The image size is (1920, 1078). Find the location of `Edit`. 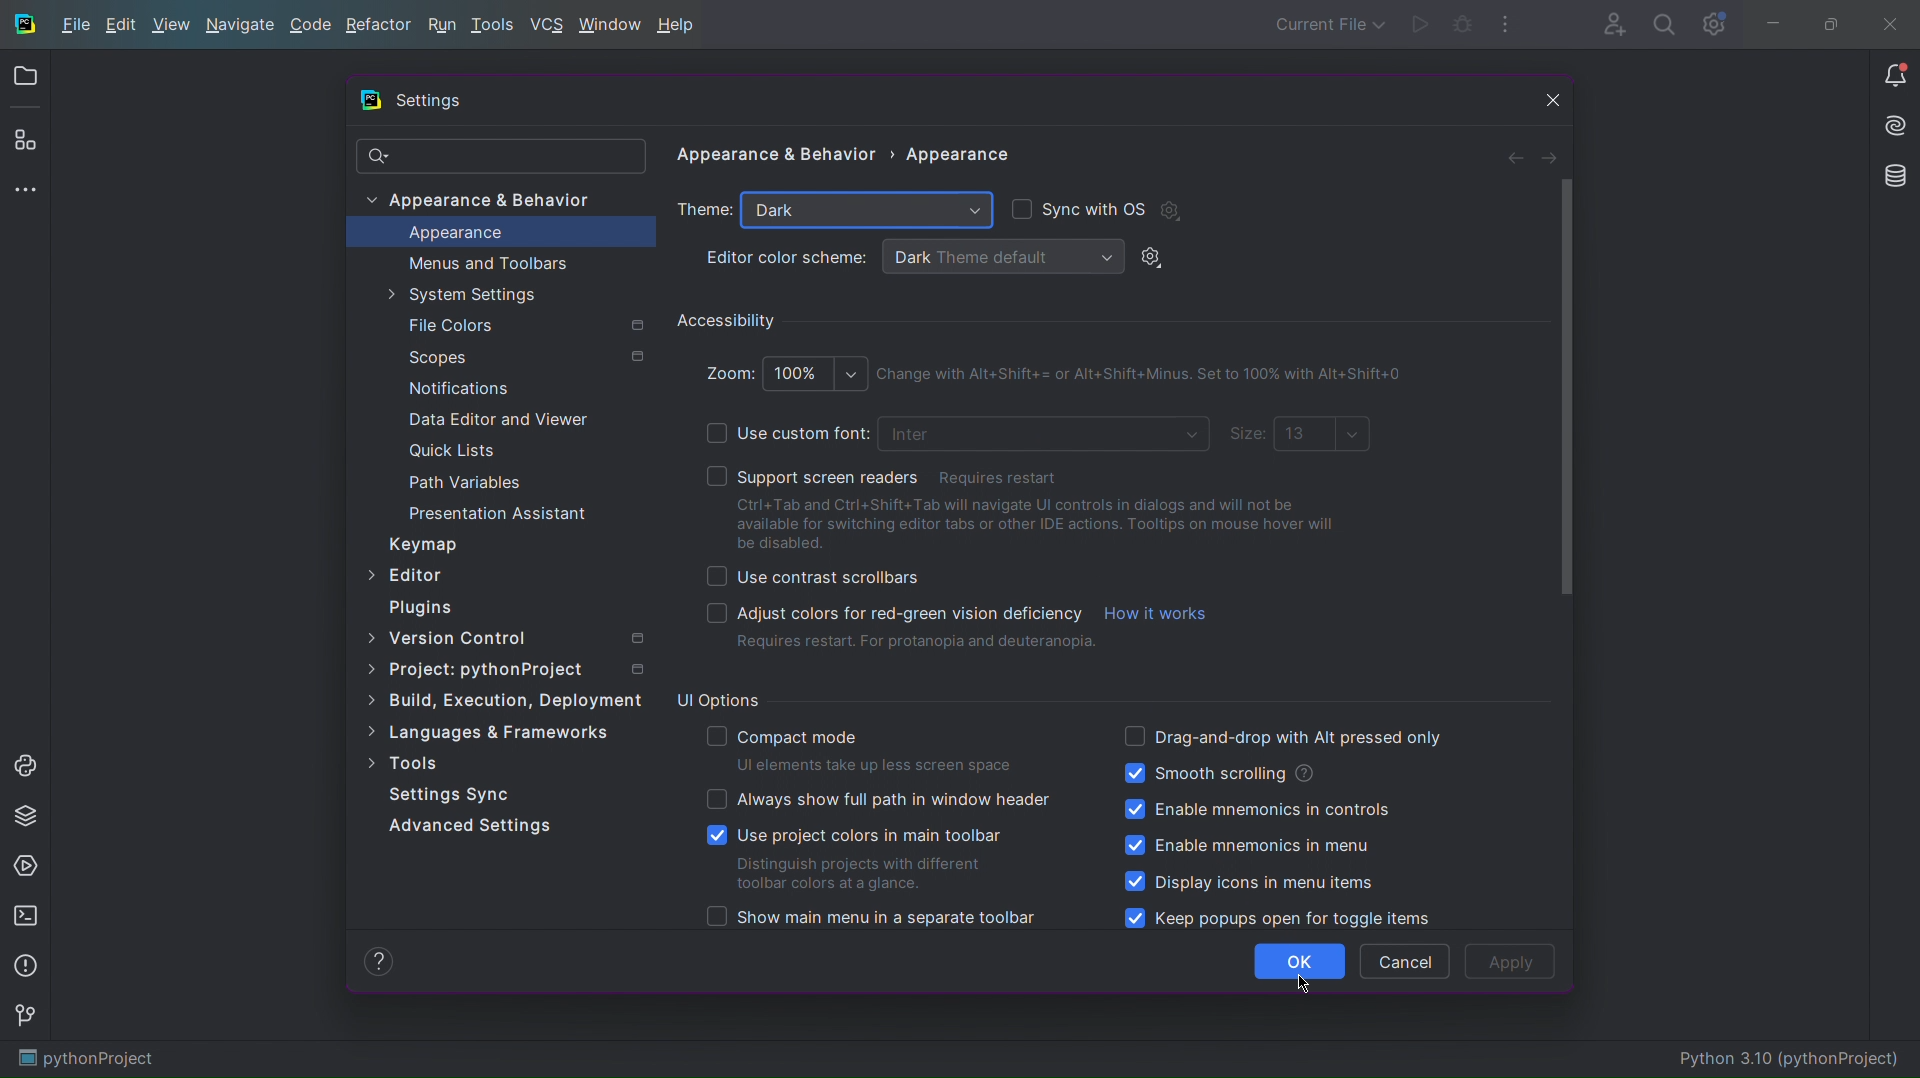

Edit is located at coordinates (122, 24).